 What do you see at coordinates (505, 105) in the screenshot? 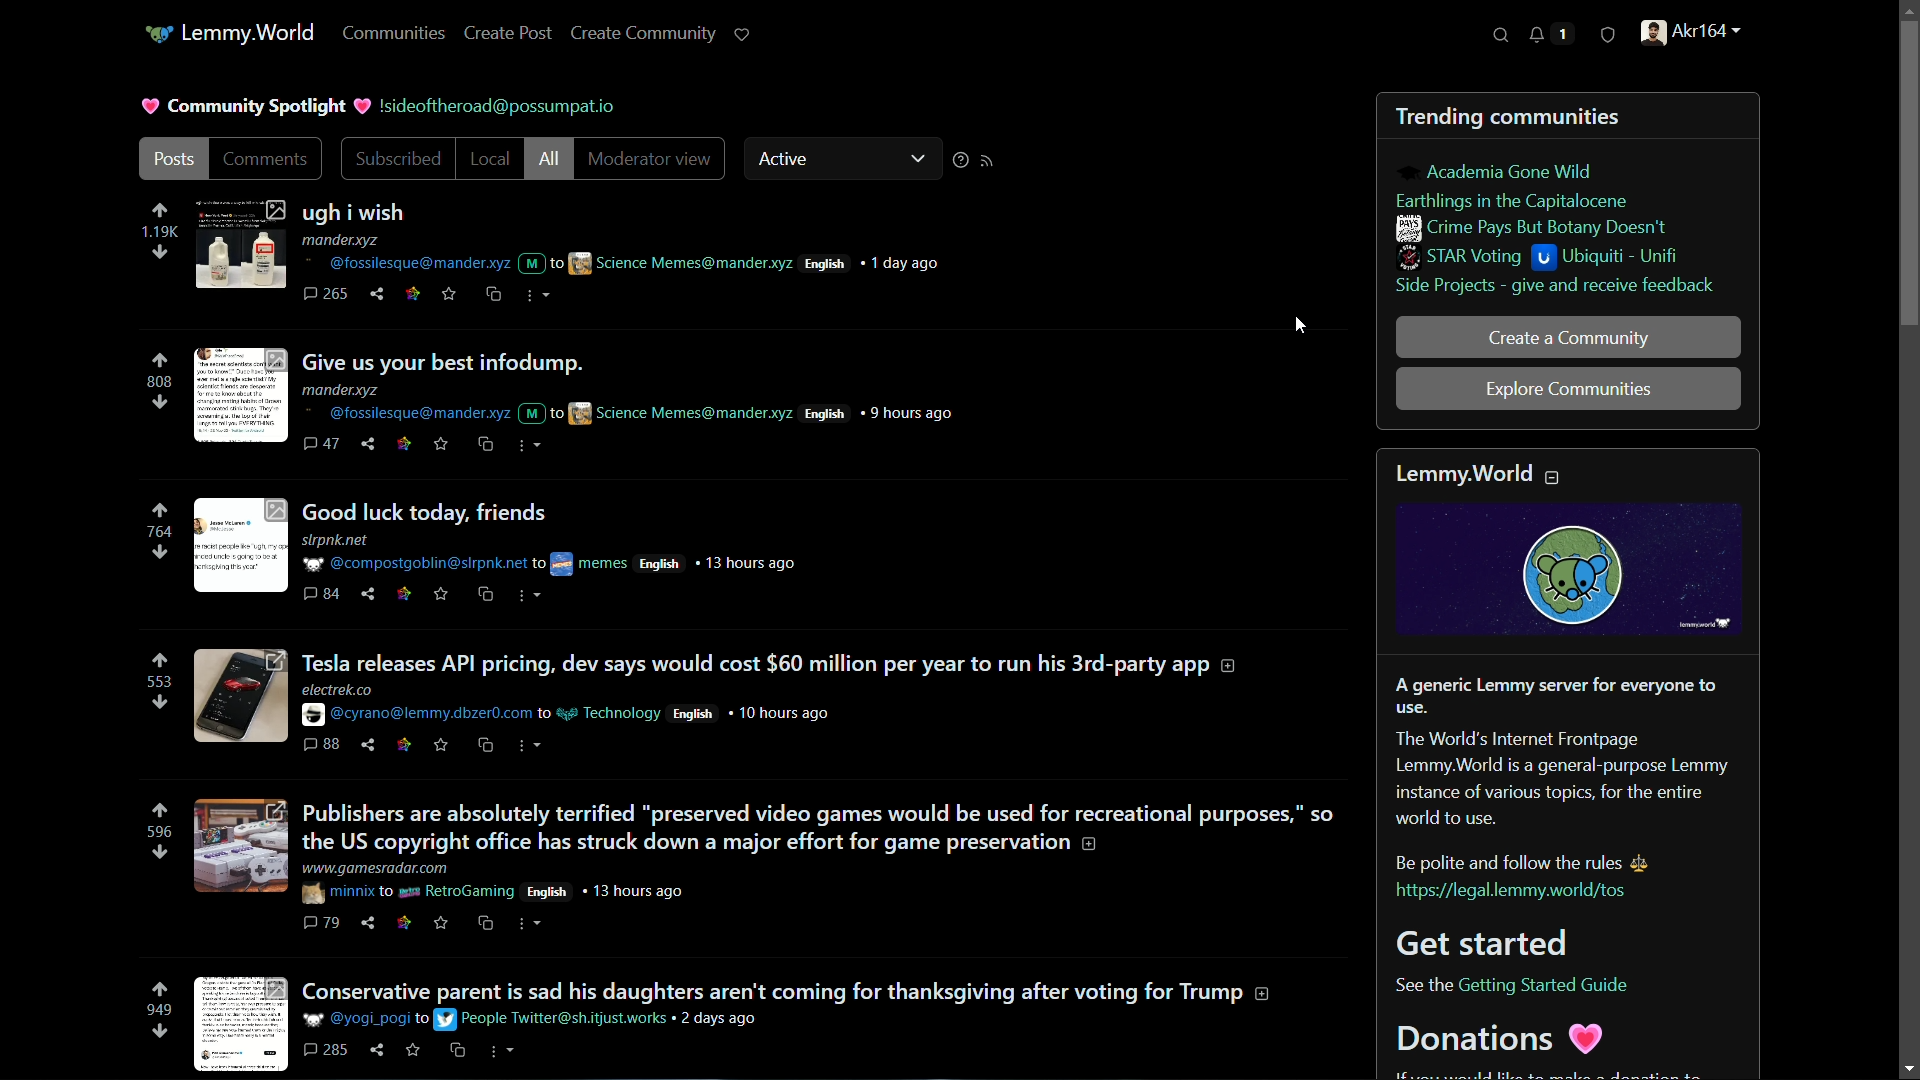
I see `!sideoftheroad@possumpat.io` at bounding box center [505, 105].